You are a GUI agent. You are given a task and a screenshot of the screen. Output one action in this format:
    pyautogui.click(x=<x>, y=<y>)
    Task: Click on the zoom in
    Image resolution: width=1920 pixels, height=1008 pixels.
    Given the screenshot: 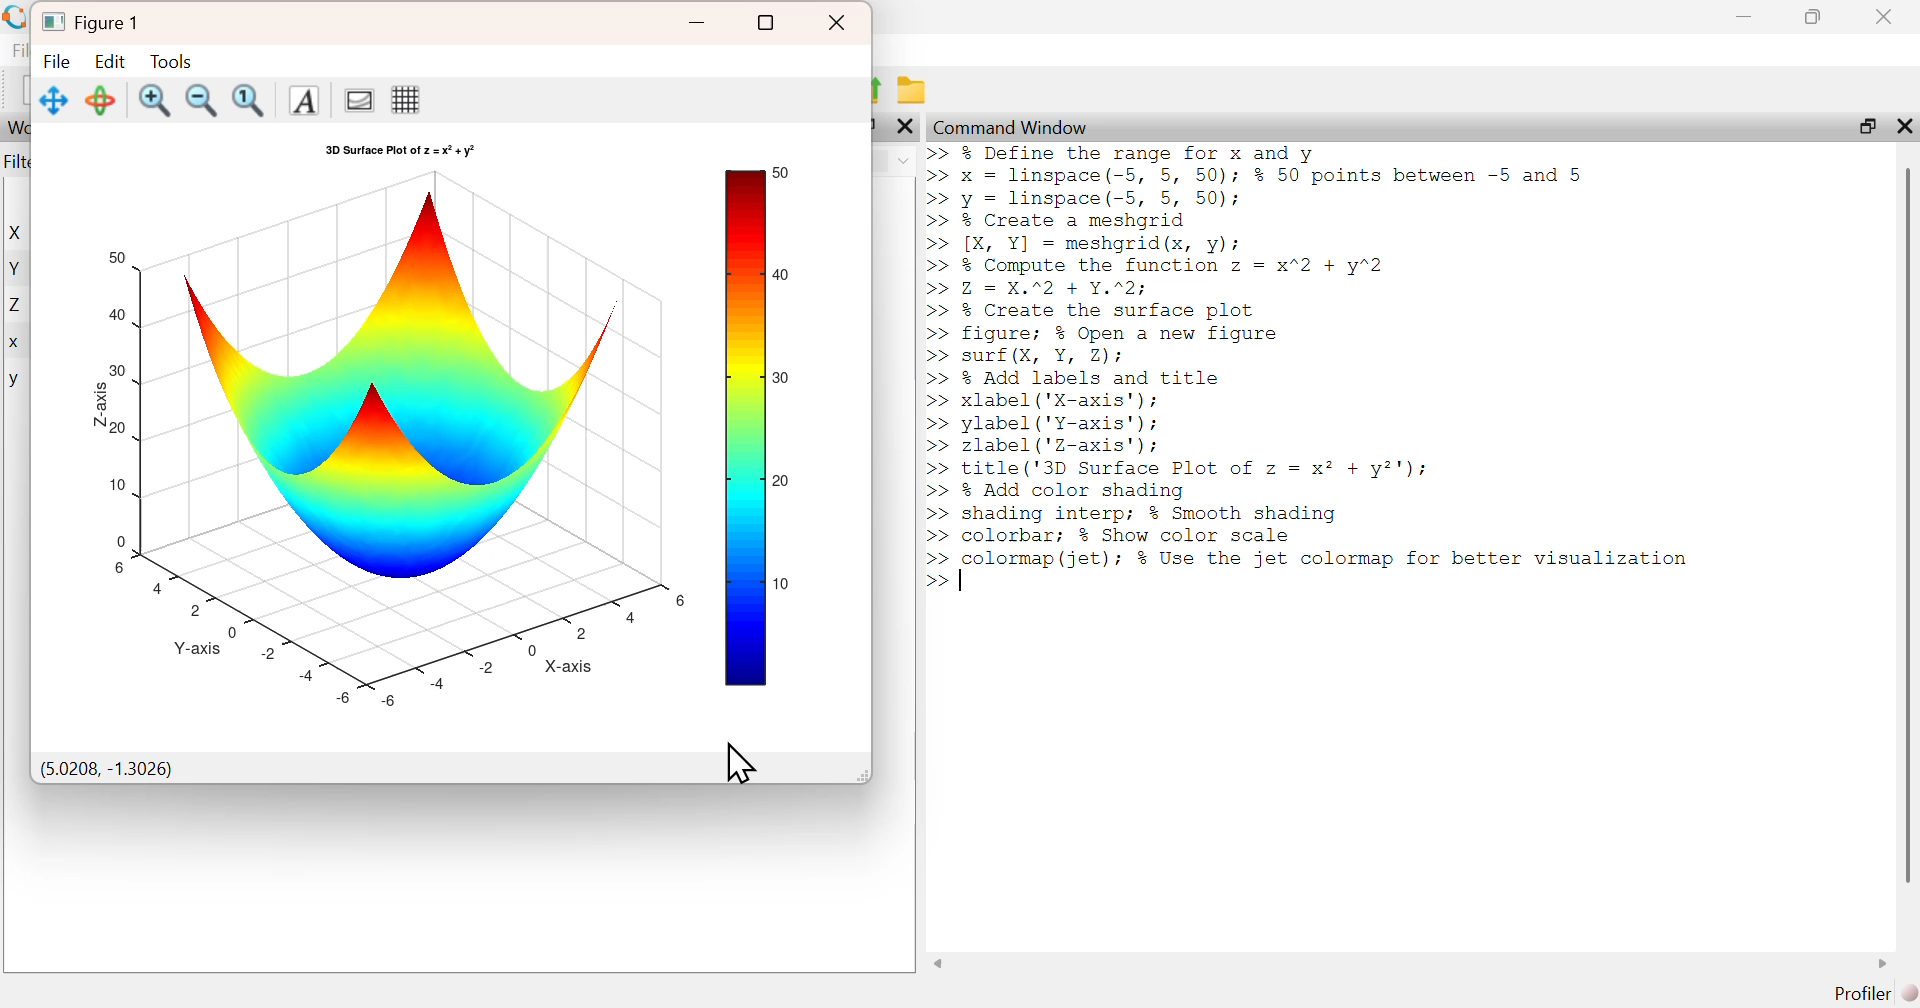 What is the action you would take?
    pyautogui.click(x=155, y=100)
    